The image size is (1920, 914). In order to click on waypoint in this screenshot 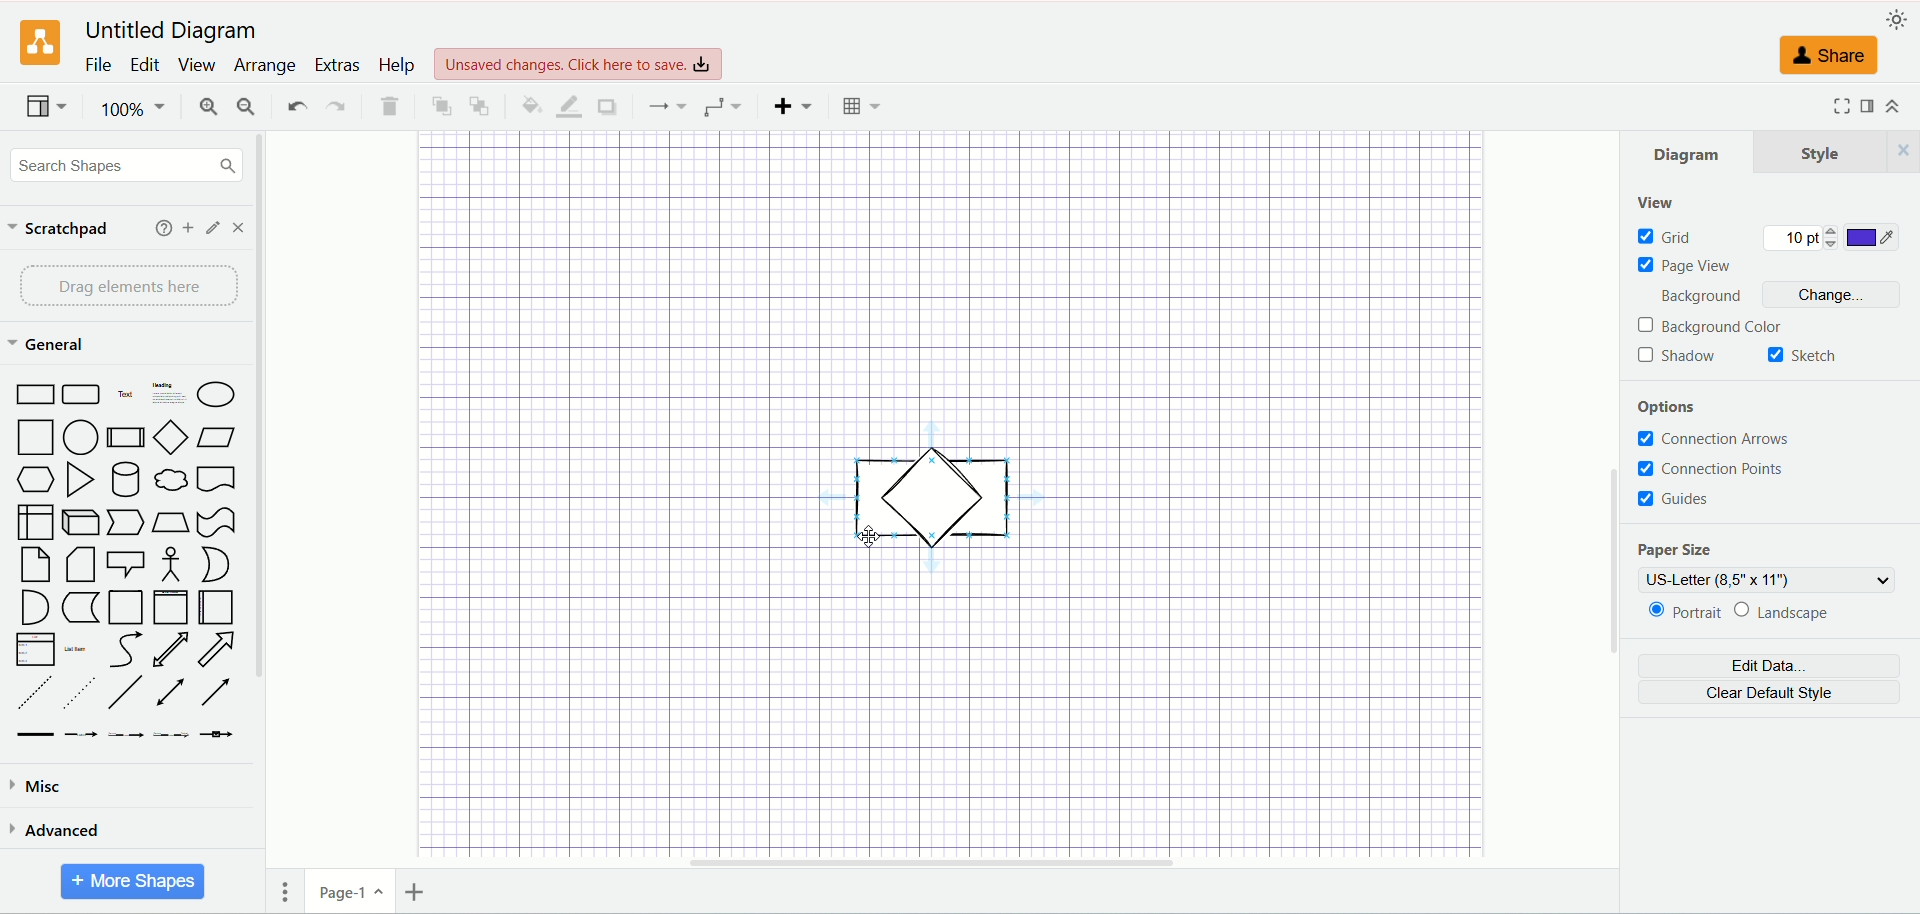, I will do `click(669, 105)`.